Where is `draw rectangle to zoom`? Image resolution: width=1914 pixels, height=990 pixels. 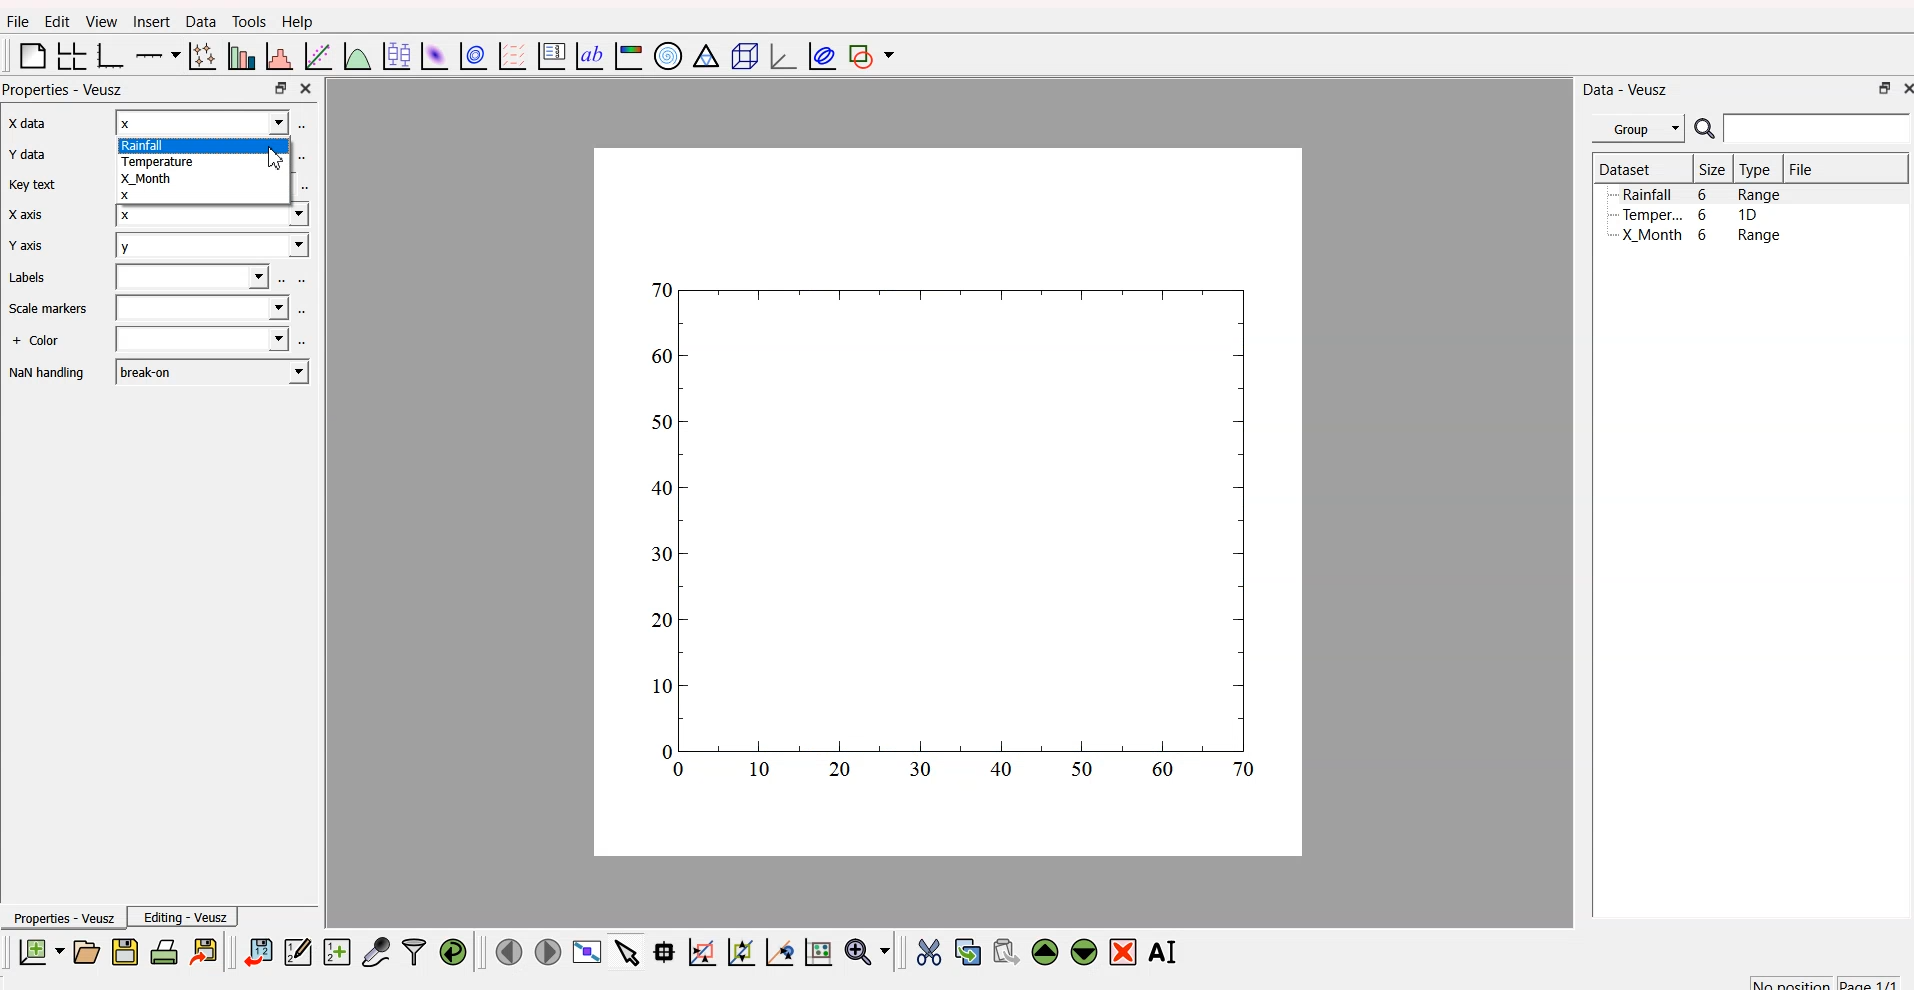
draw rectangle to zoom is located at coordinates (702, 951).